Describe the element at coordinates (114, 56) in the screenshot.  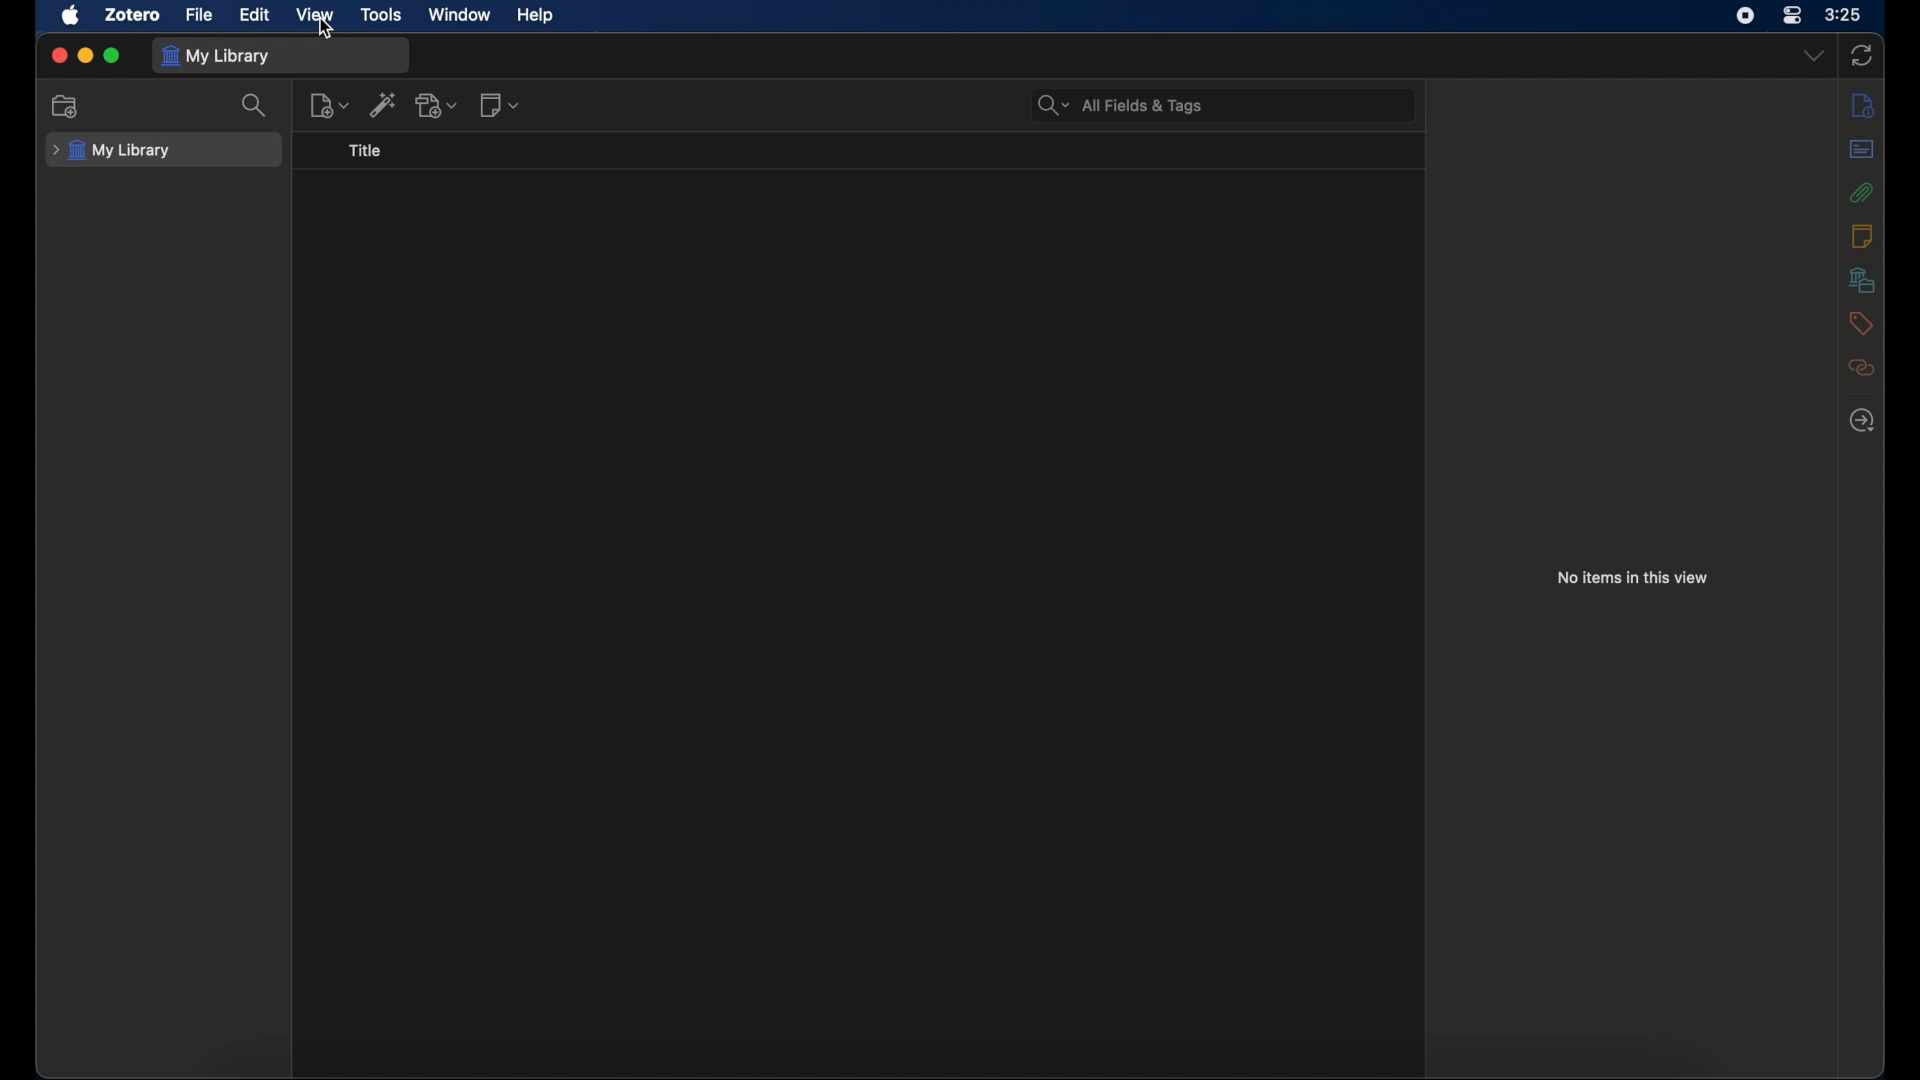
I see `maximize` at that location.